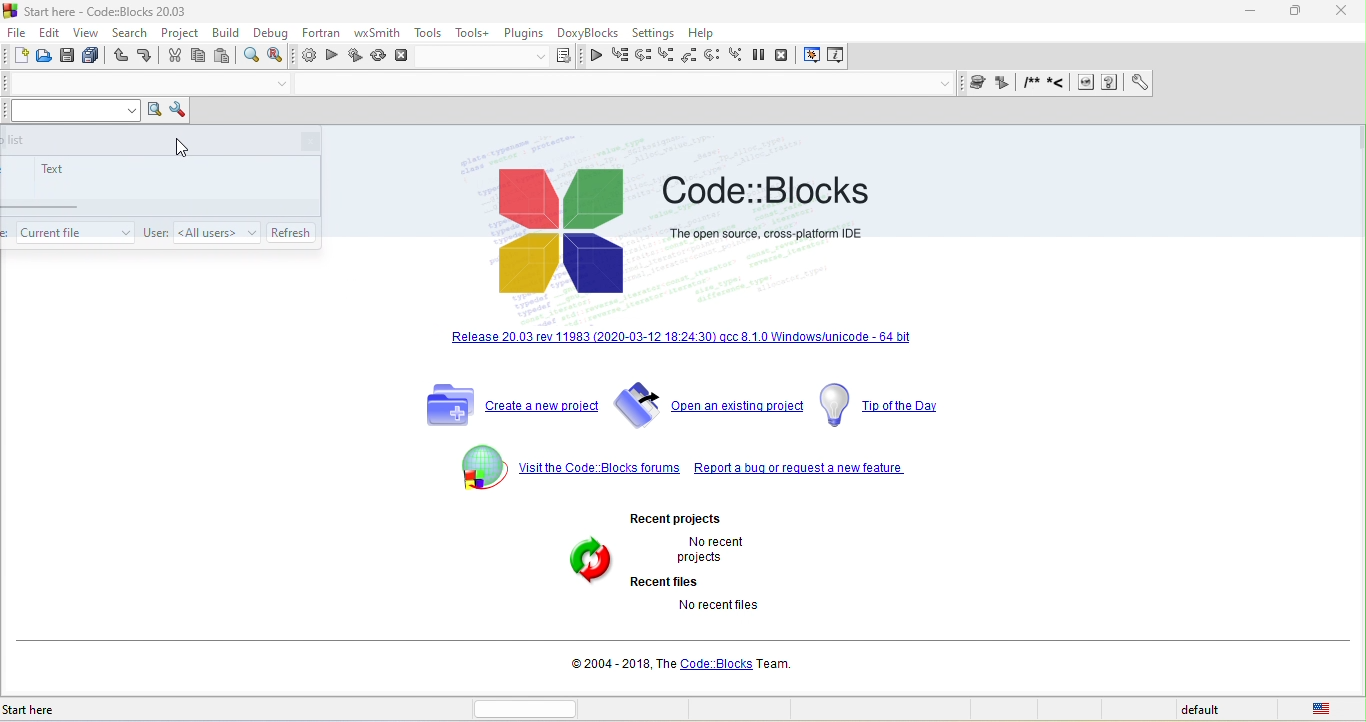  What do you see at coordinates (1032, 83) in the screenshot?
I see `block comment` at bounding box center [1032, 83].